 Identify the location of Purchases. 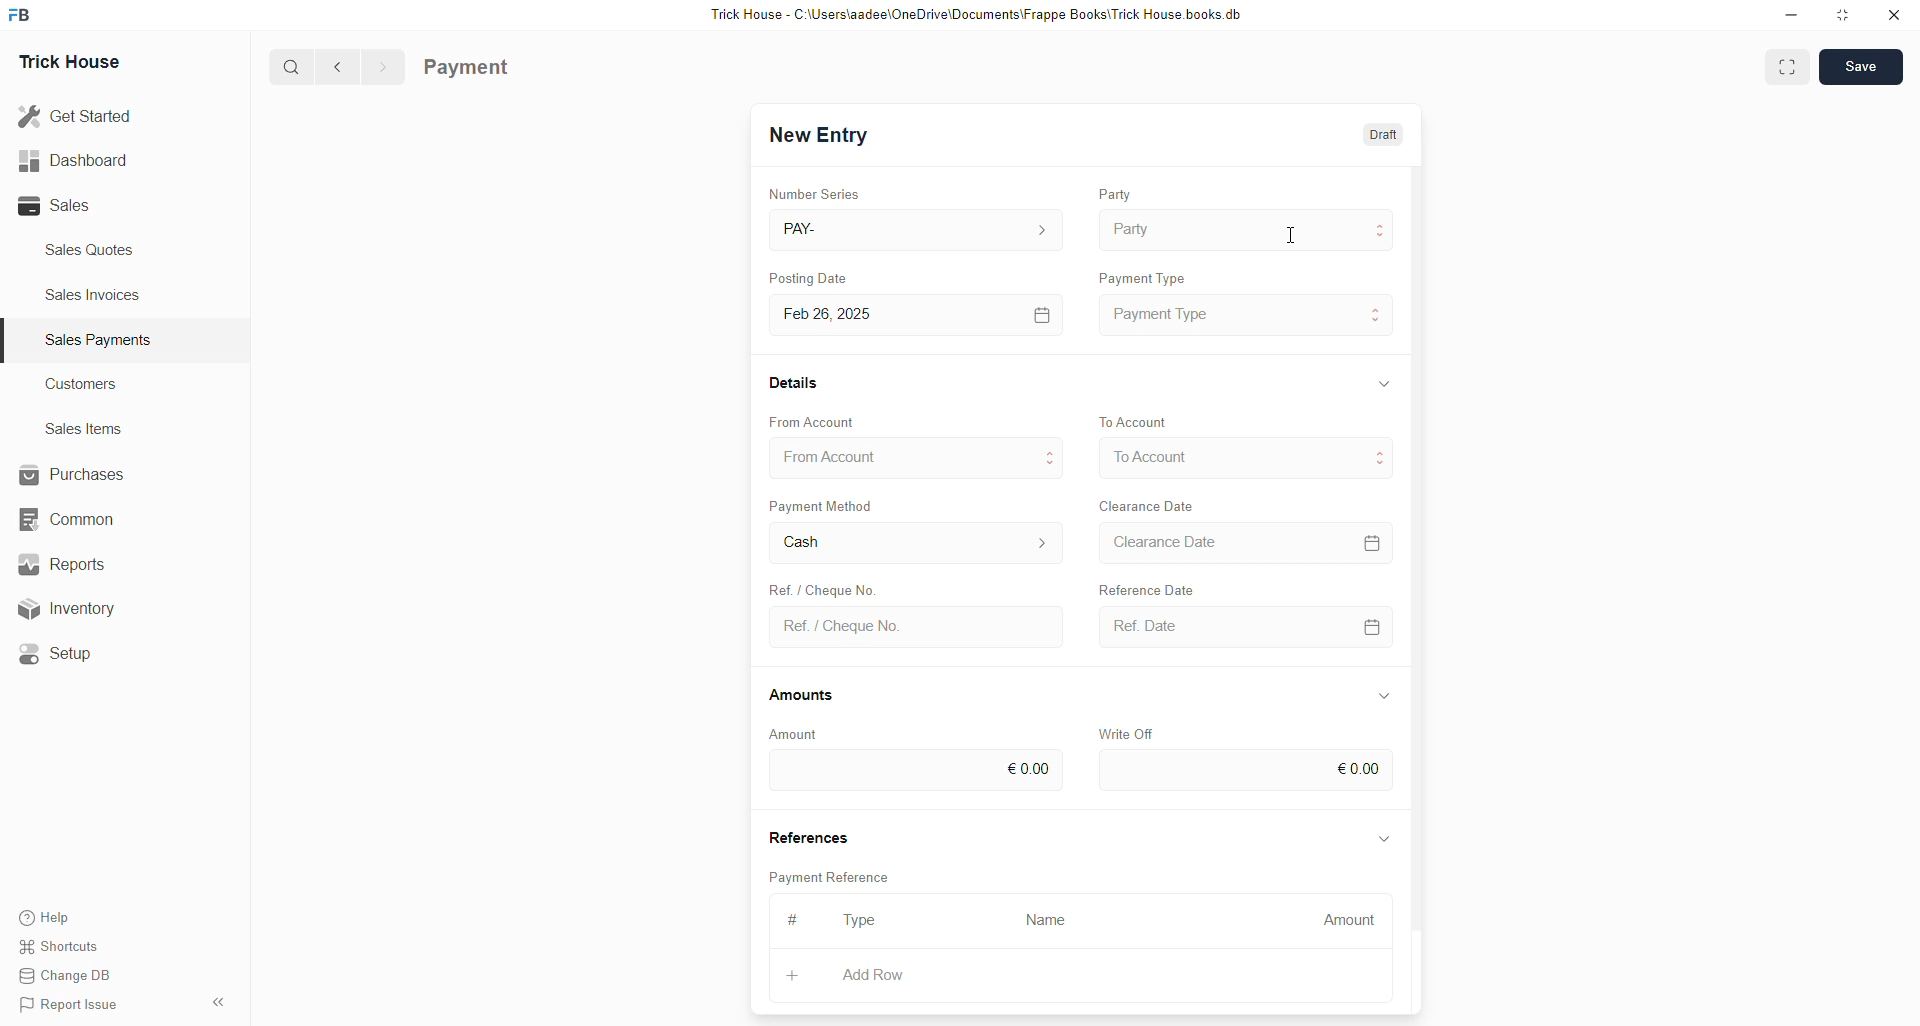
(76, 475).